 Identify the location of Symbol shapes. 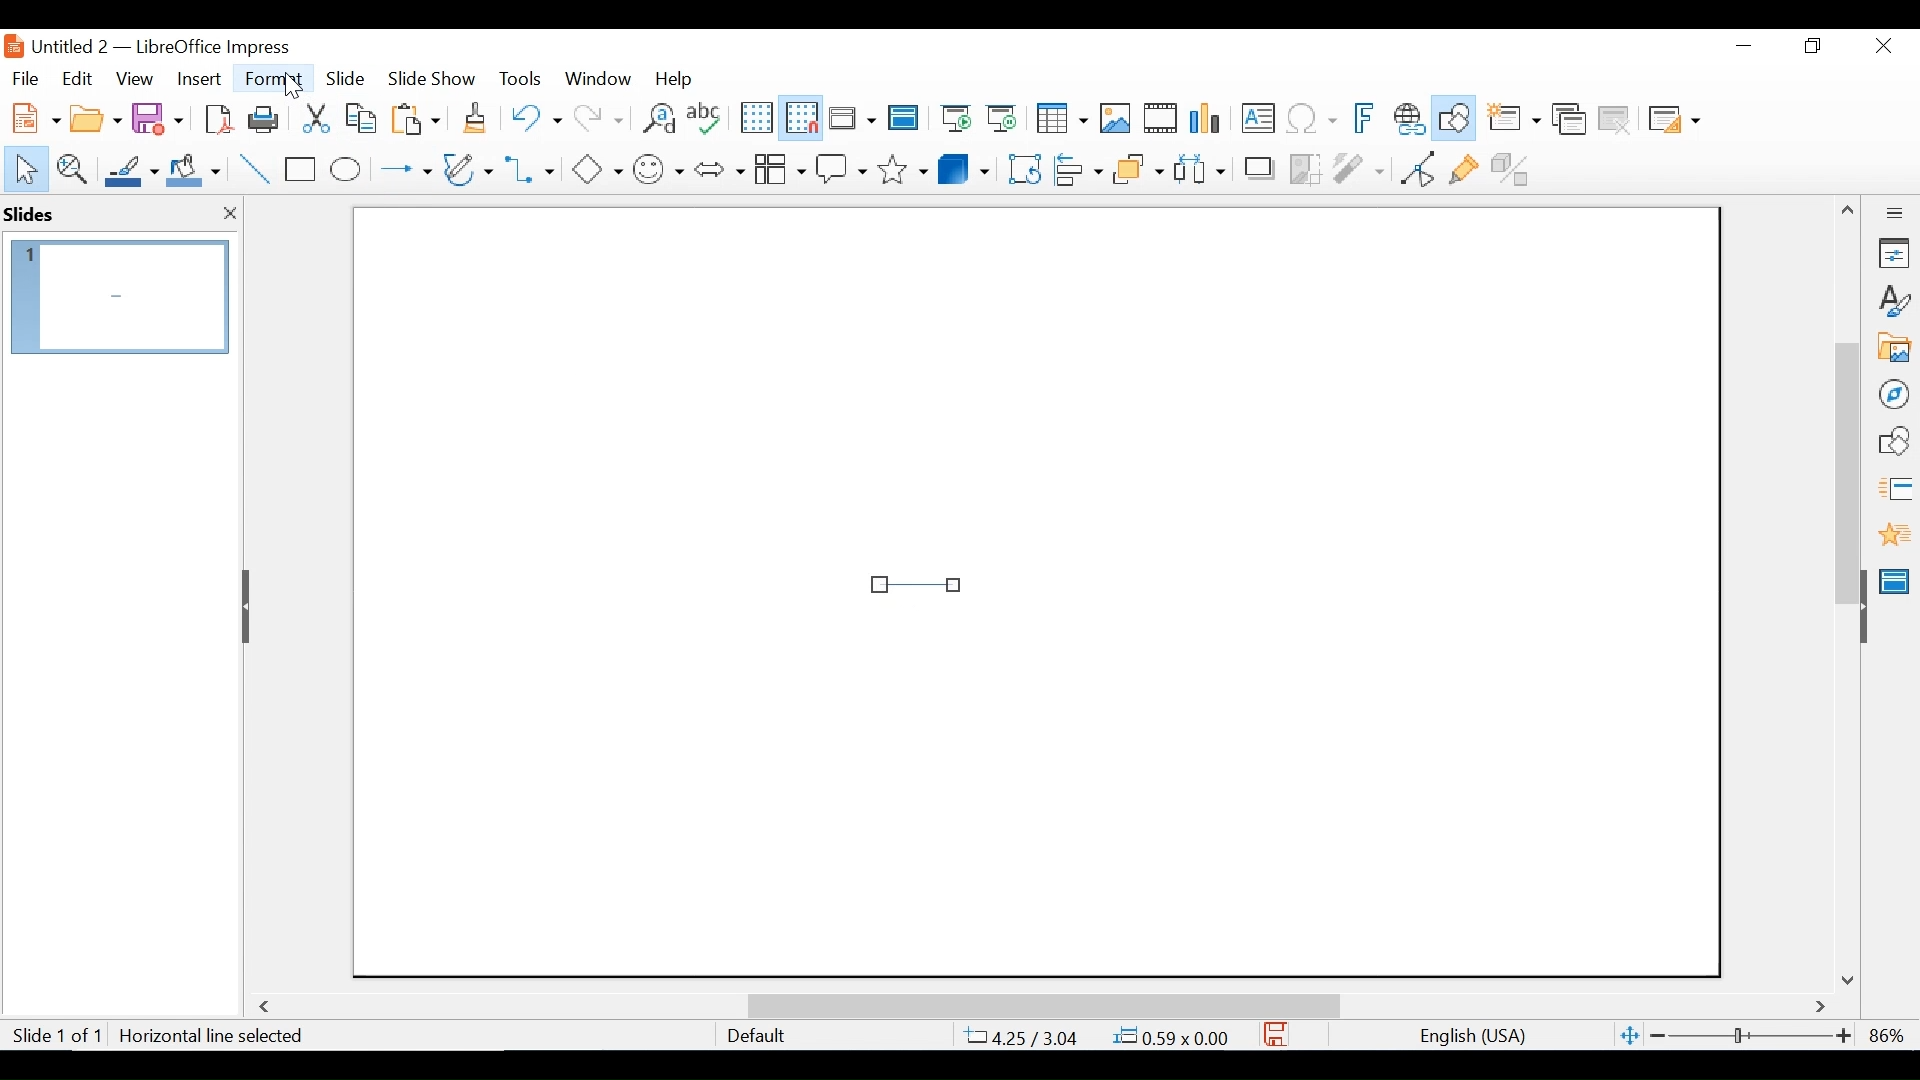
(659, 167).